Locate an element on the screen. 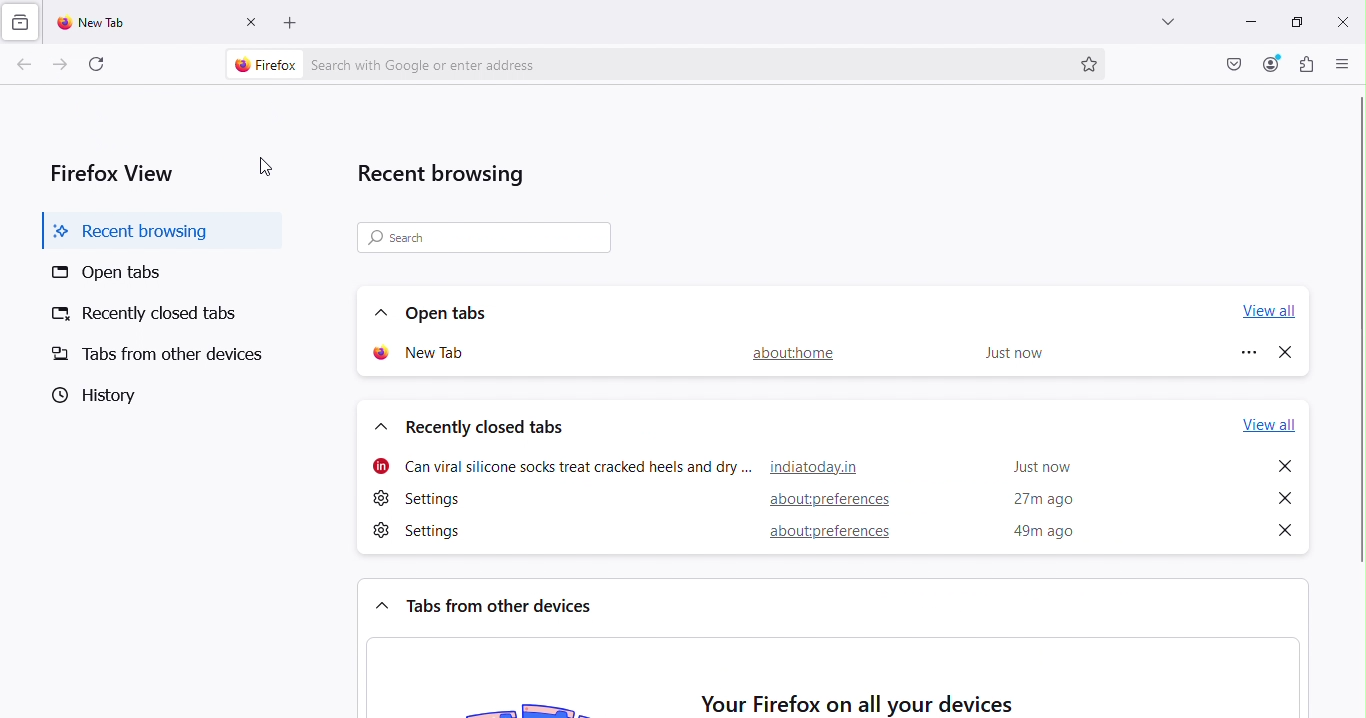 Image resolution: width=1366 pixels, height=718 pixels. About home is located at coordinates (784, 352).